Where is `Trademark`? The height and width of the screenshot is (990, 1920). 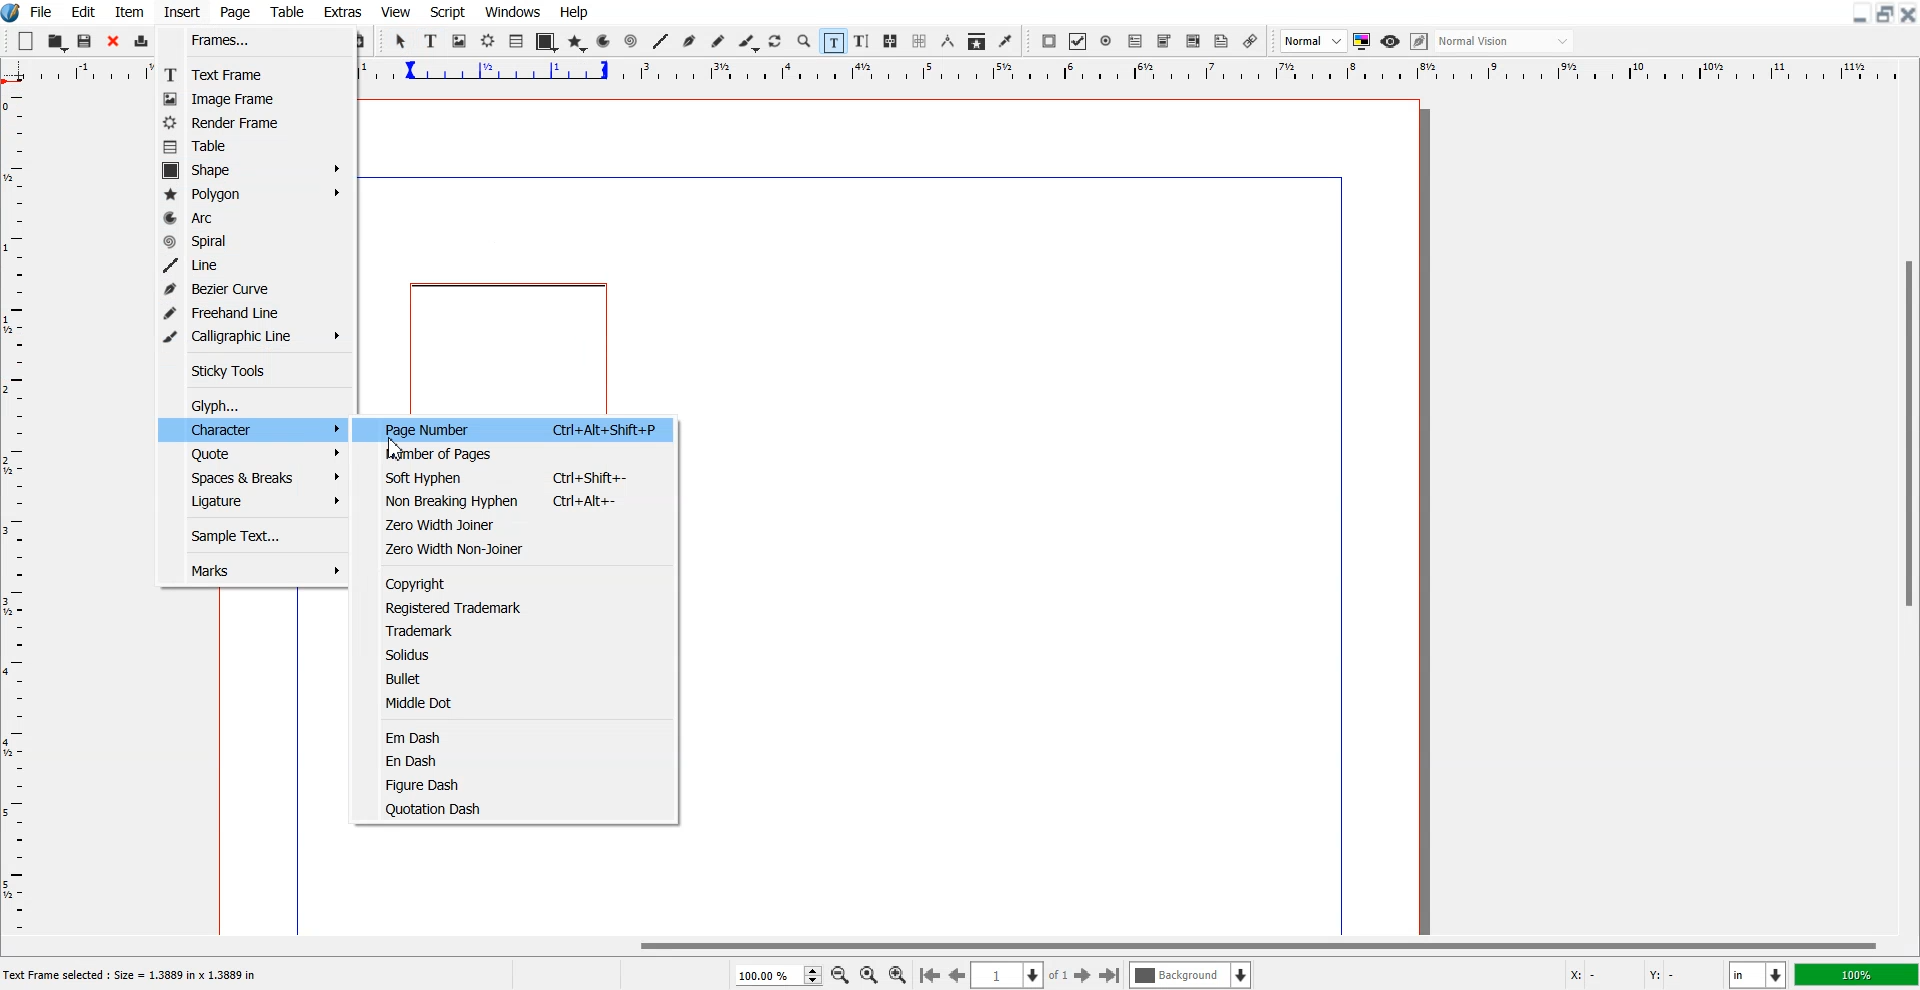 Trademark is located at coordinates (521, 631).